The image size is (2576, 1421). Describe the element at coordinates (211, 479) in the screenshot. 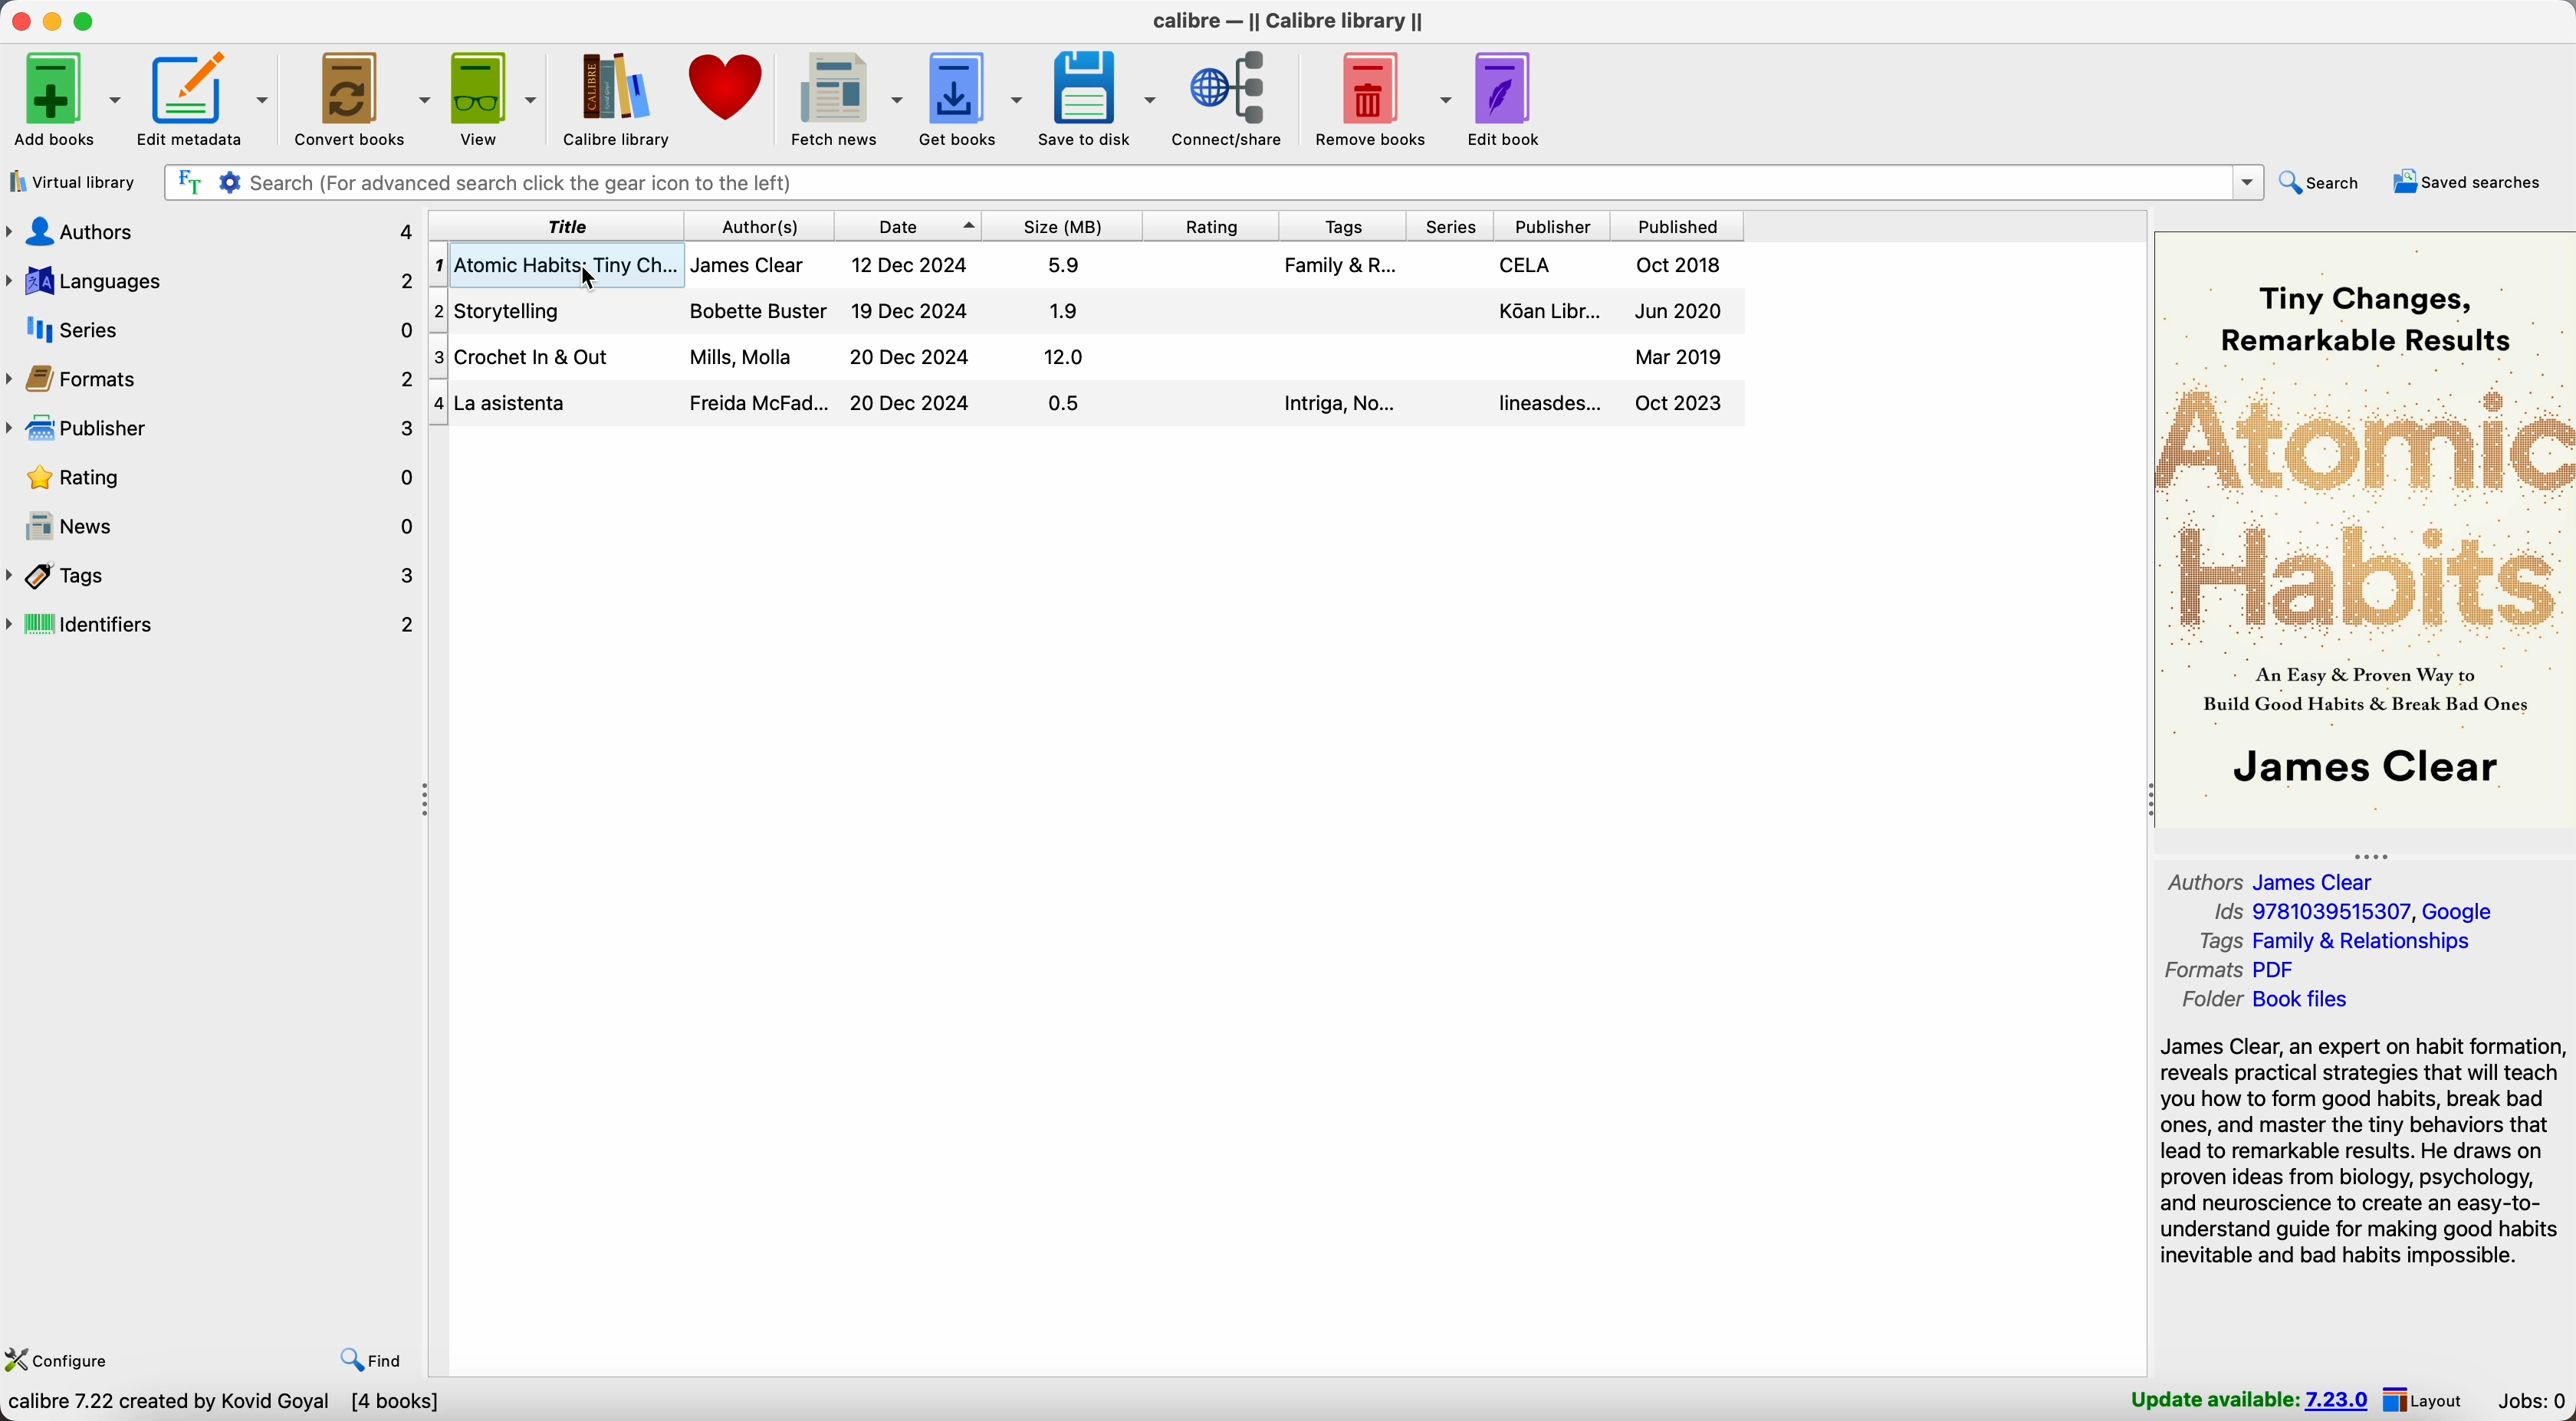

I see `rating` at that location.